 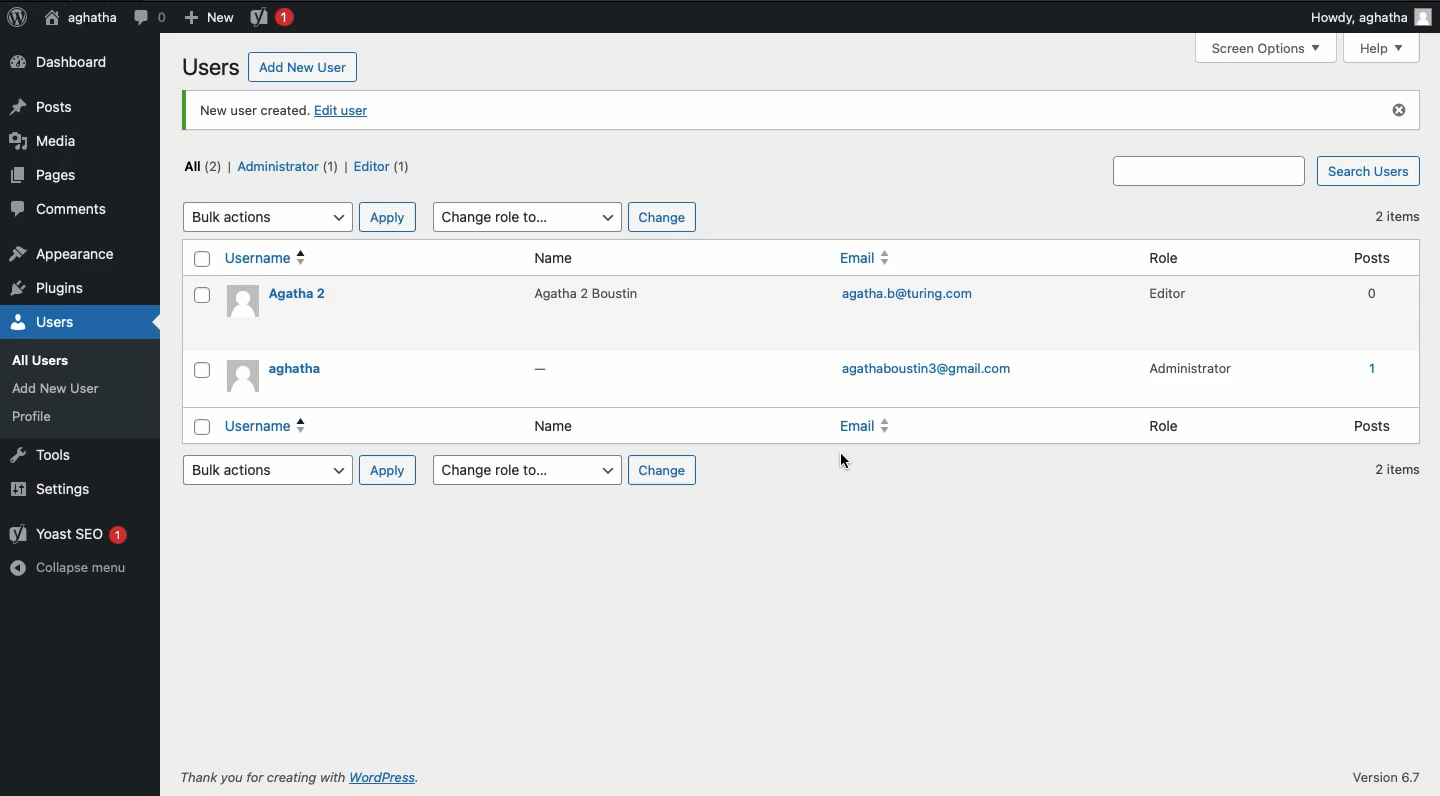 I want to click on Version 6.7, so click(x=1391, y=775).